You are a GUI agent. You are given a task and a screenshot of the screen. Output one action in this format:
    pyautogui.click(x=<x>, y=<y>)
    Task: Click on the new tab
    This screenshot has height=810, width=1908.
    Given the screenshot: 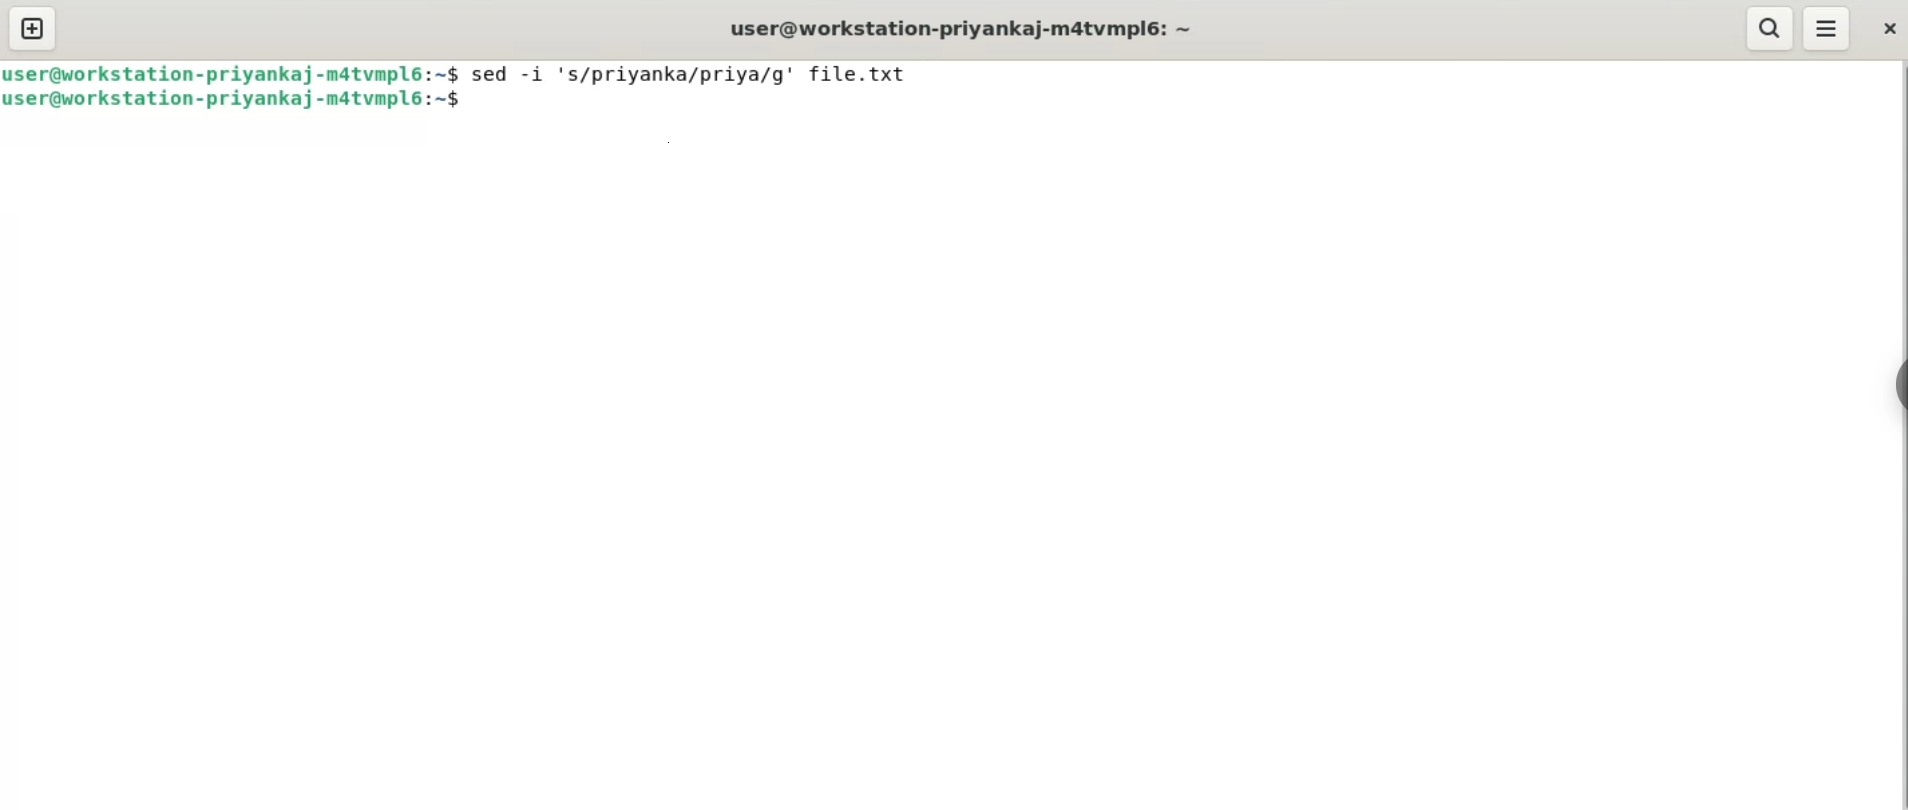 What is the action you would take?
    pyautogui.click(x=35, y=27)
    